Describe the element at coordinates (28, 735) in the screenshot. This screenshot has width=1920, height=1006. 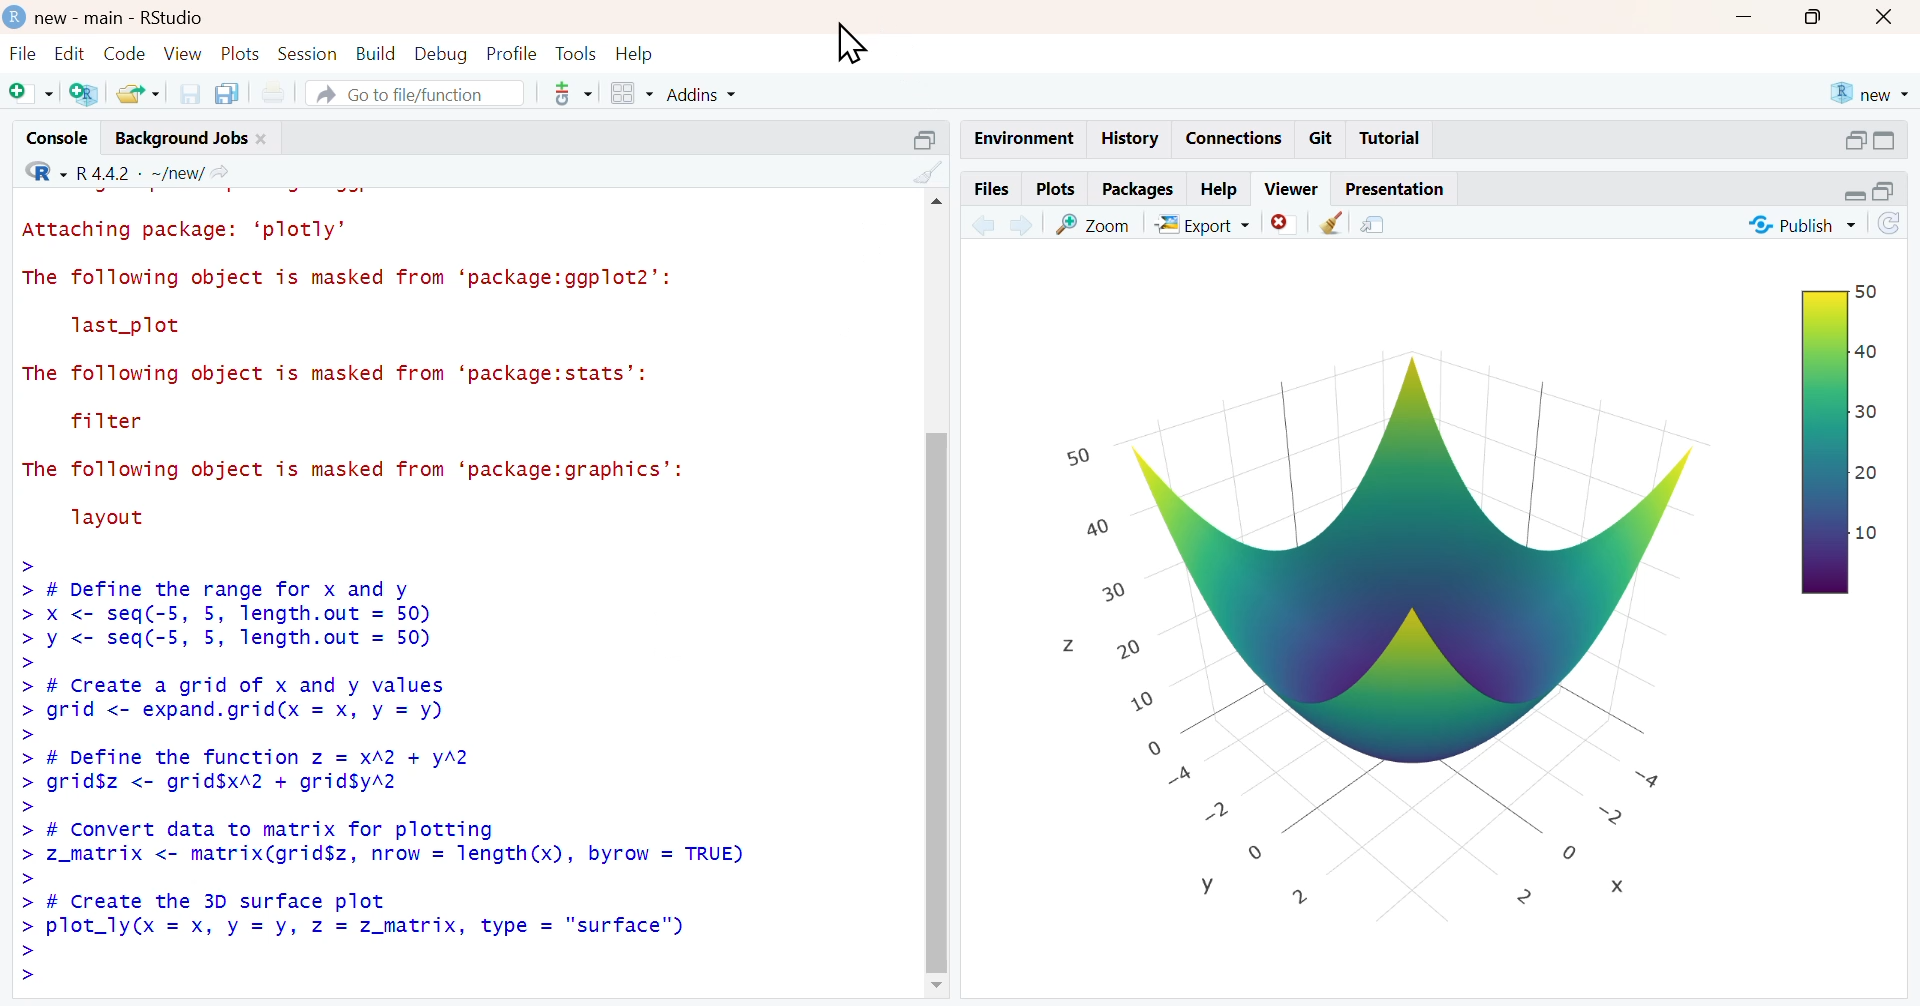
I see `prompt cursor` at that location.